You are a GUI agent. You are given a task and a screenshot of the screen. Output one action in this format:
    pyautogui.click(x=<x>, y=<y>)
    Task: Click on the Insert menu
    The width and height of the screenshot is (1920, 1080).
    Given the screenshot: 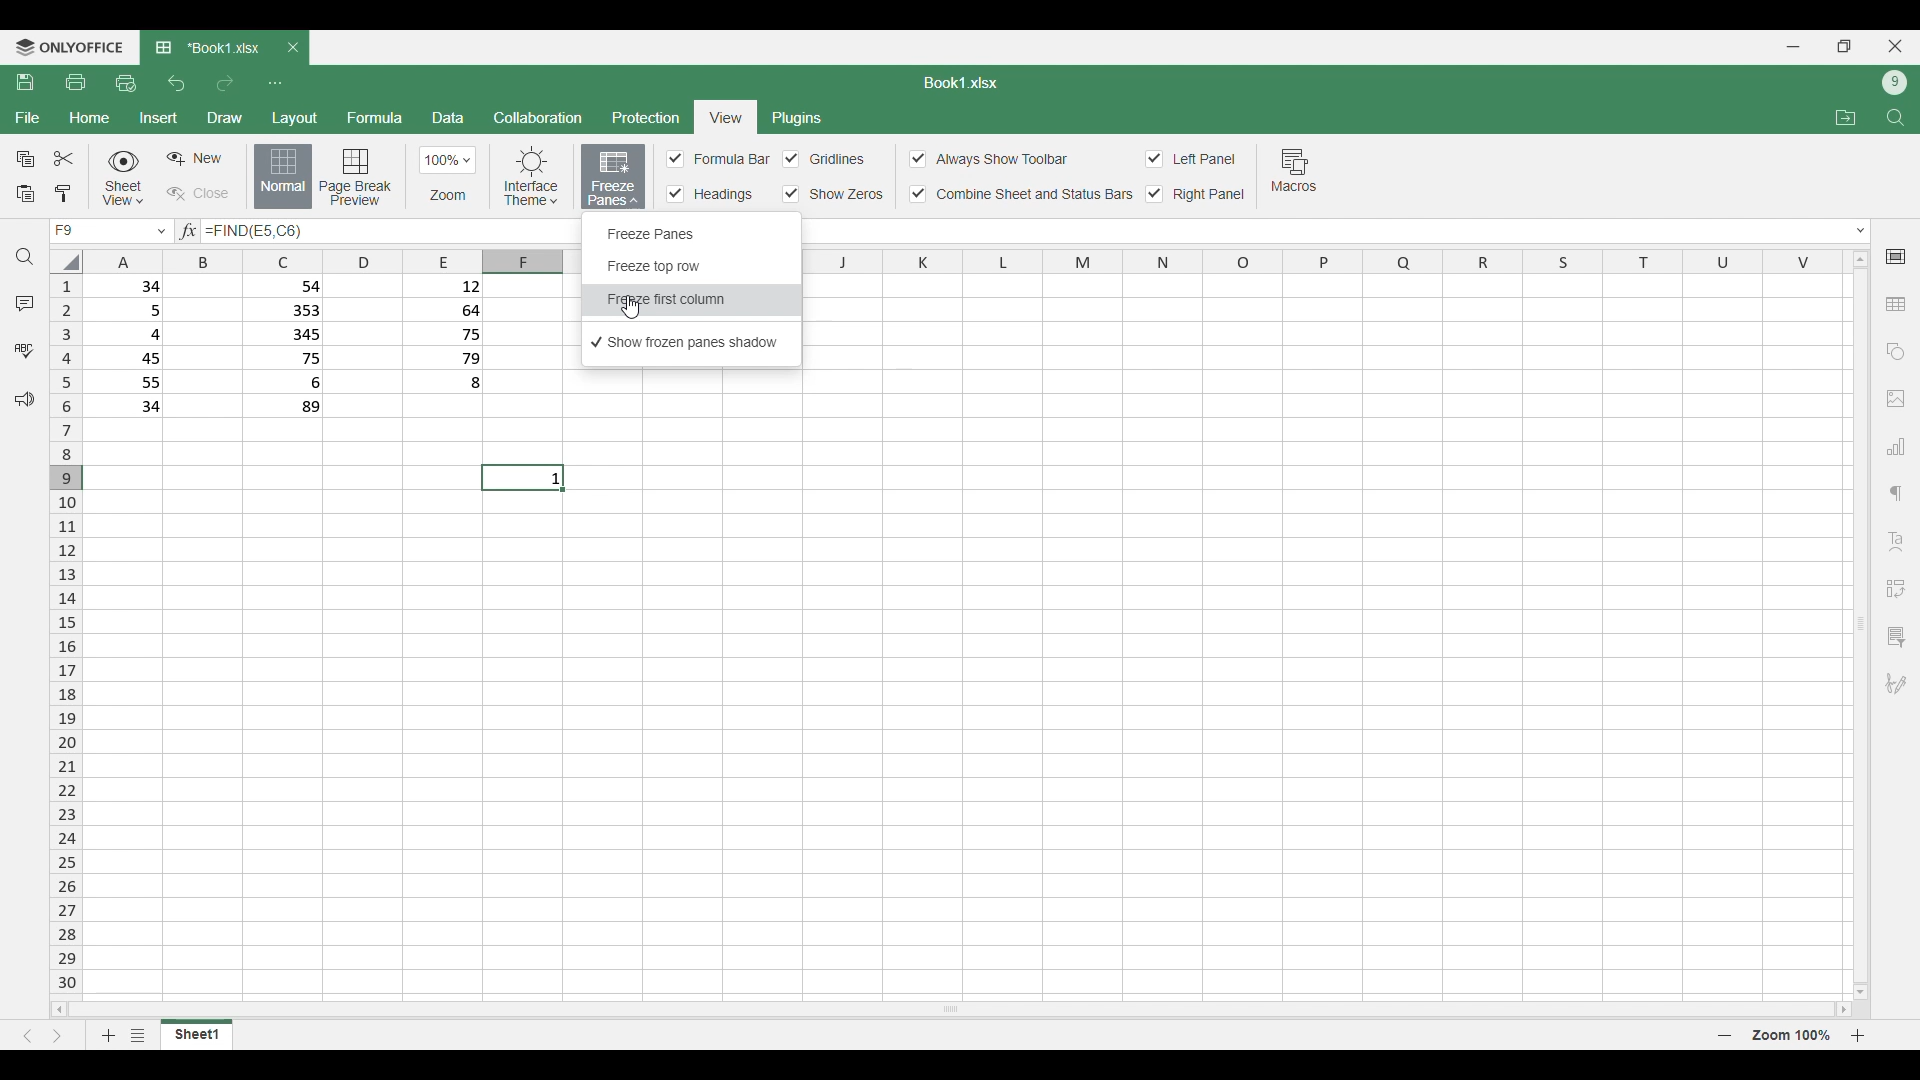 What is the action you would take?
    pyautogui.click(x=157, y=119)
    